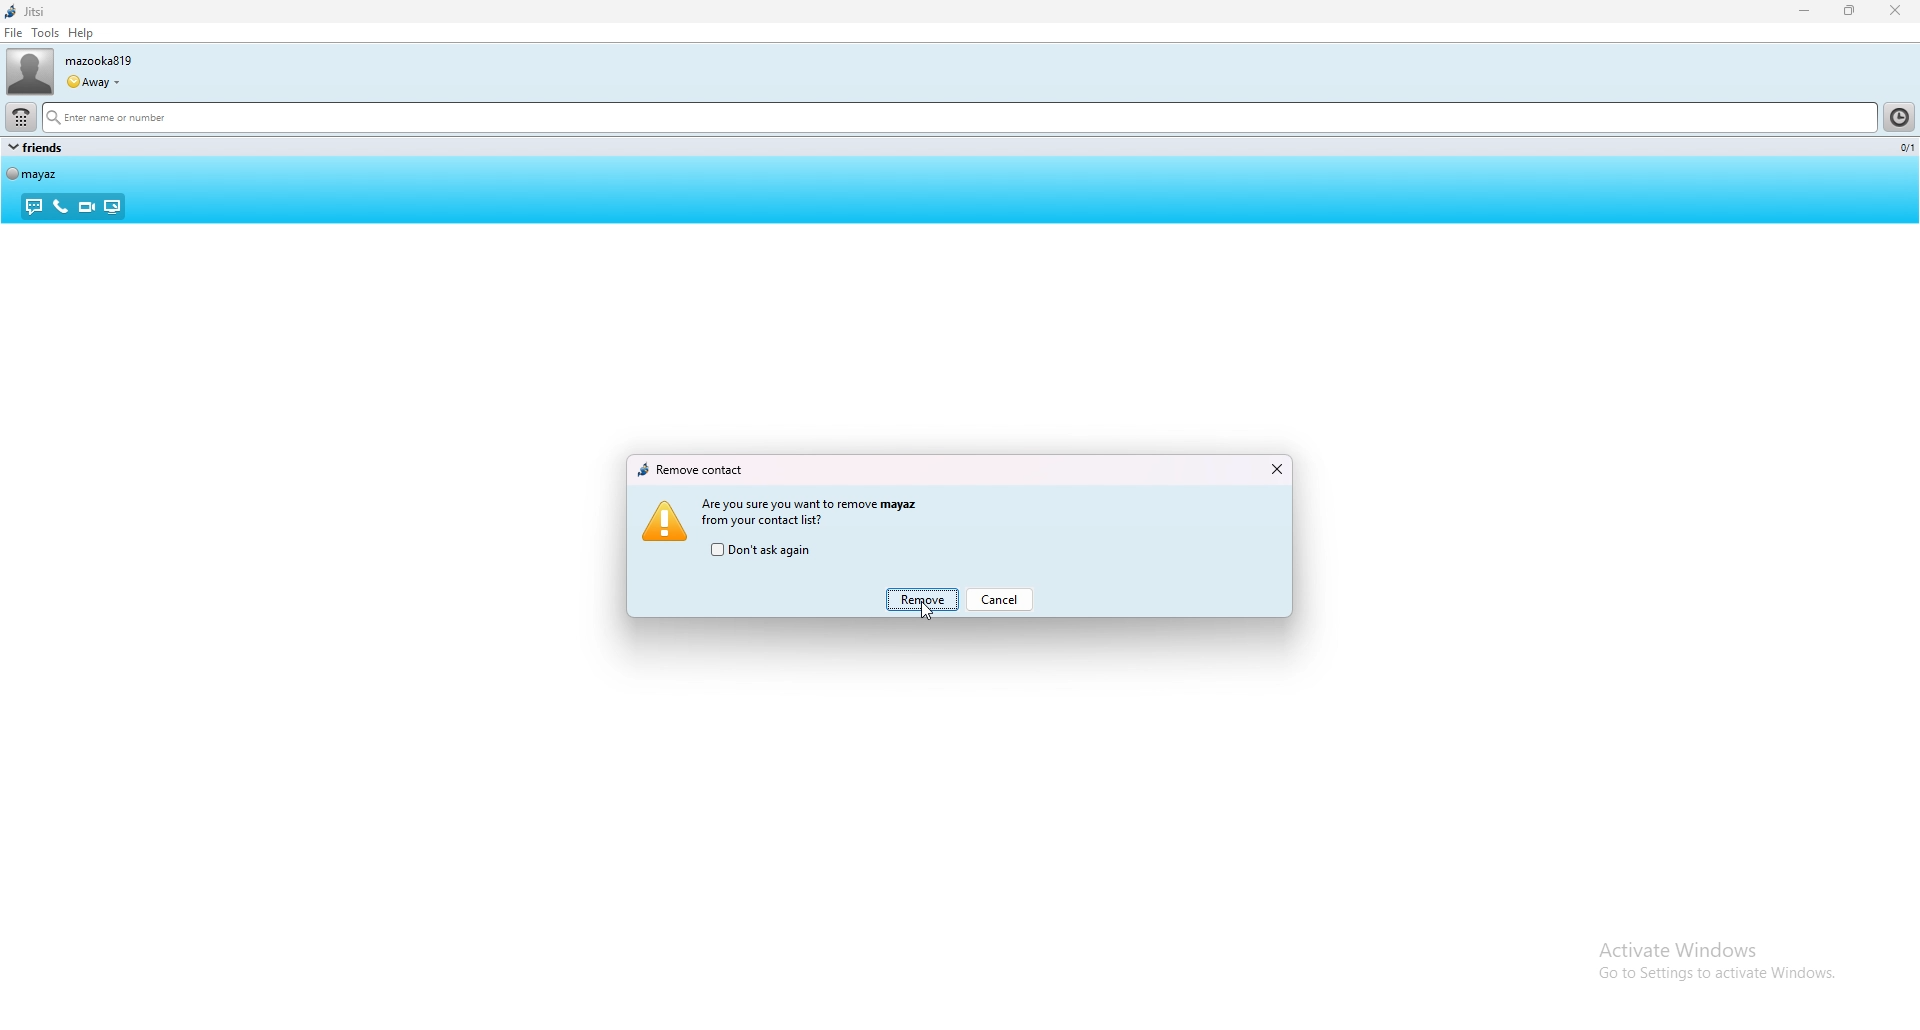 This screenshot has width=1920, height=1030. I want to click on share desktop, so click(111, 207).